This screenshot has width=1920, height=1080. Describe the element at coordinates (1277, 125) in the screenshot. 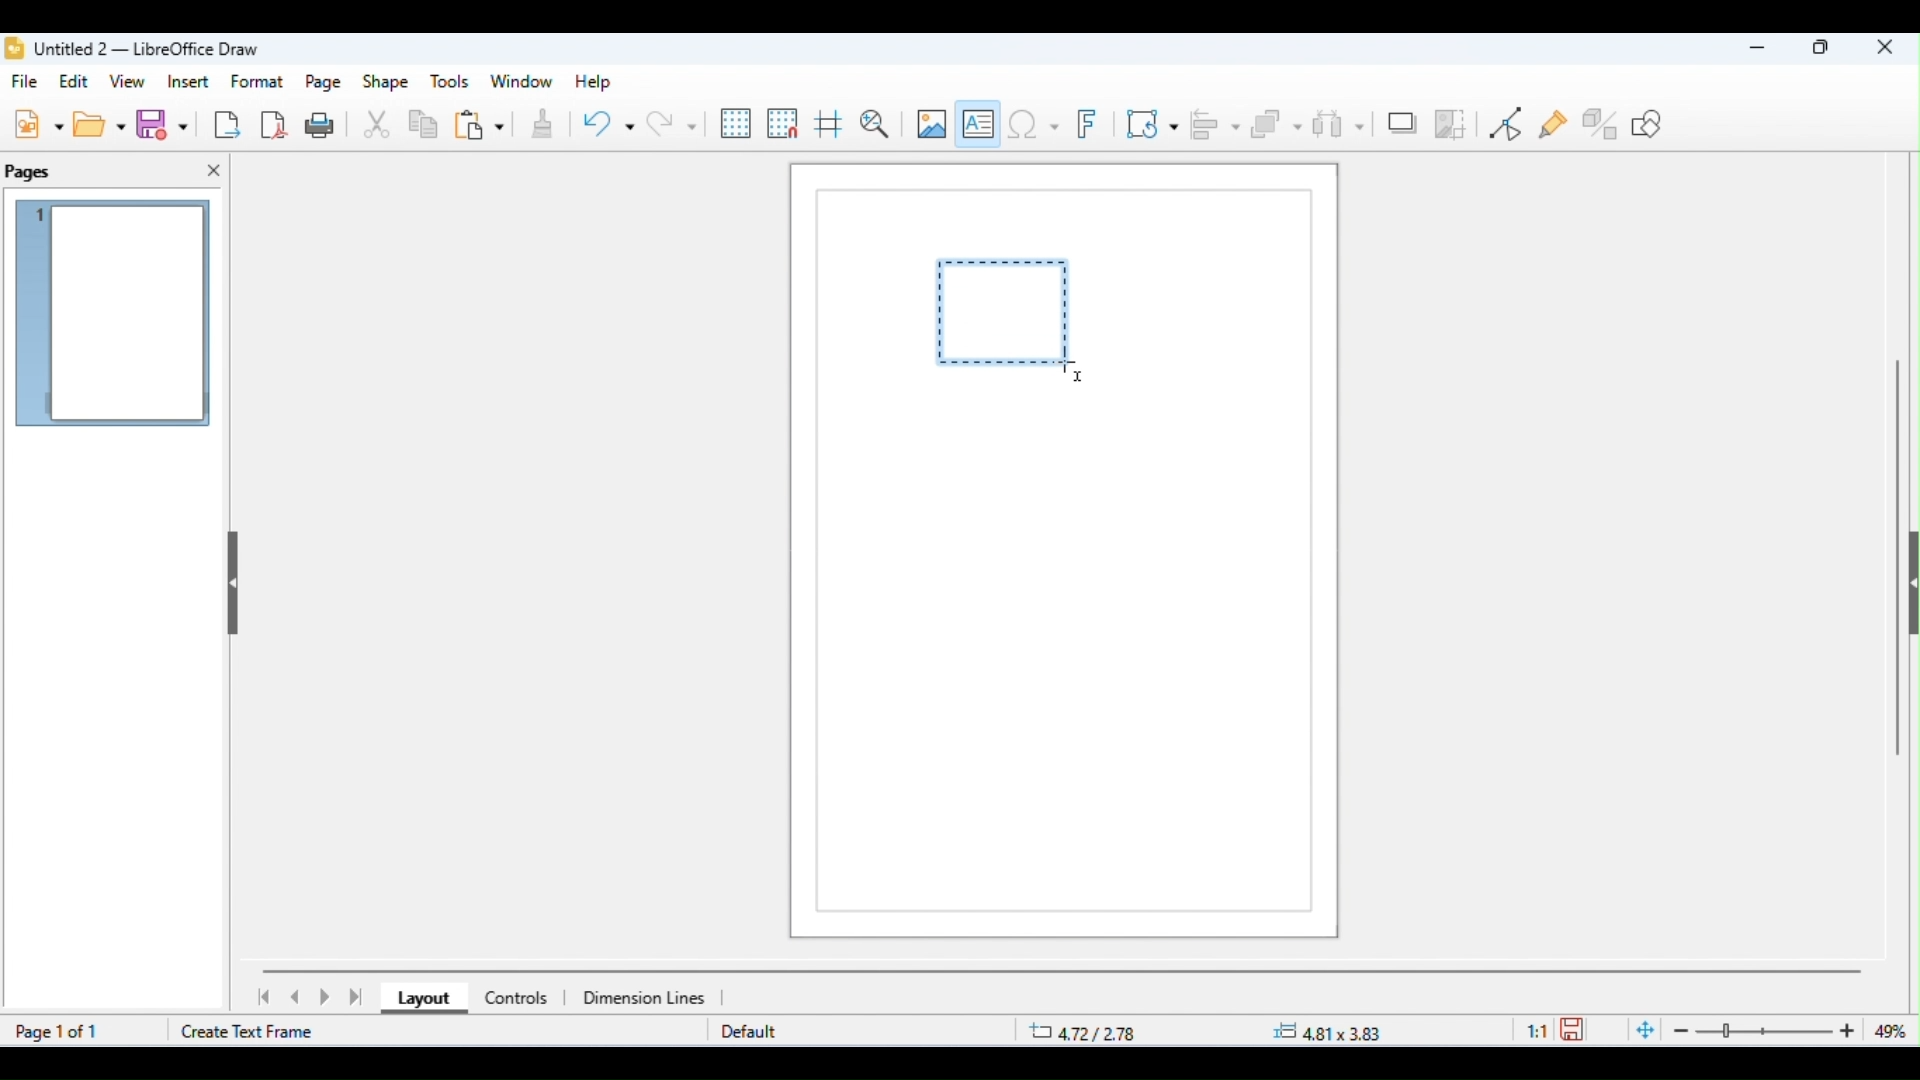

I see `arrange` at that location.